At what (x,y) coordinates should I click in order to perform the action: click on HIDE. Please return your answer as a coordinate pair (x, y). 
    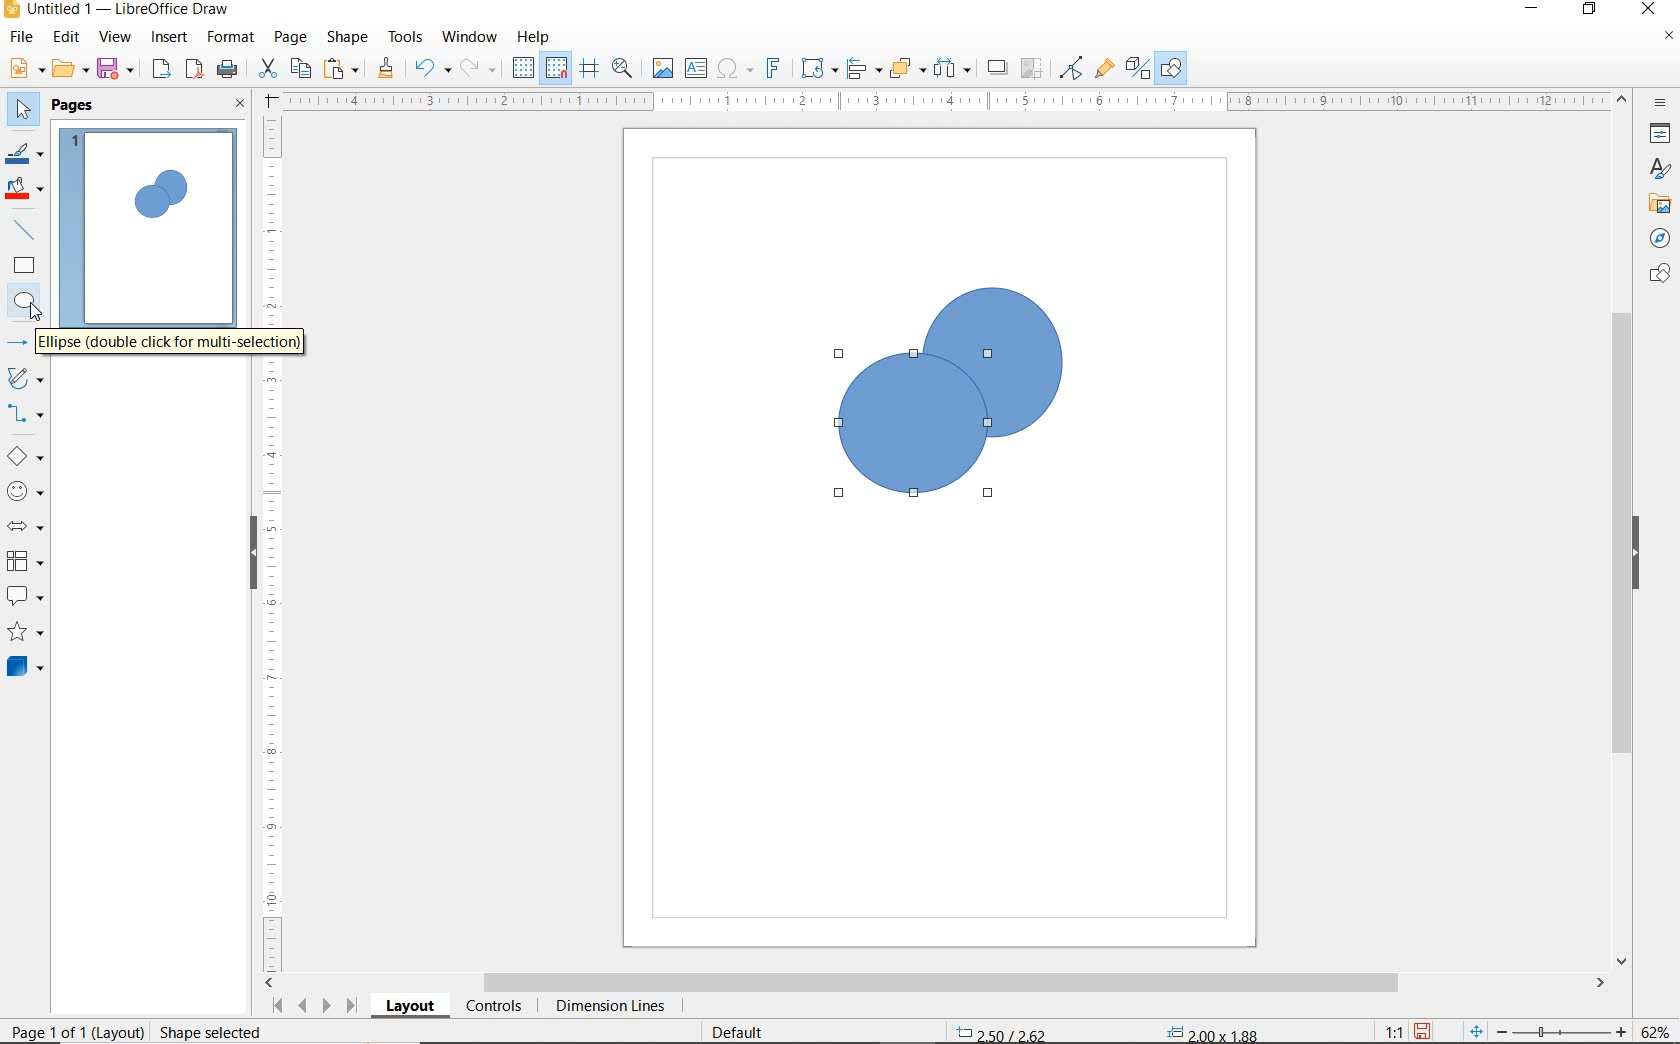
    Looking at the image, I should click on (1641, 553).